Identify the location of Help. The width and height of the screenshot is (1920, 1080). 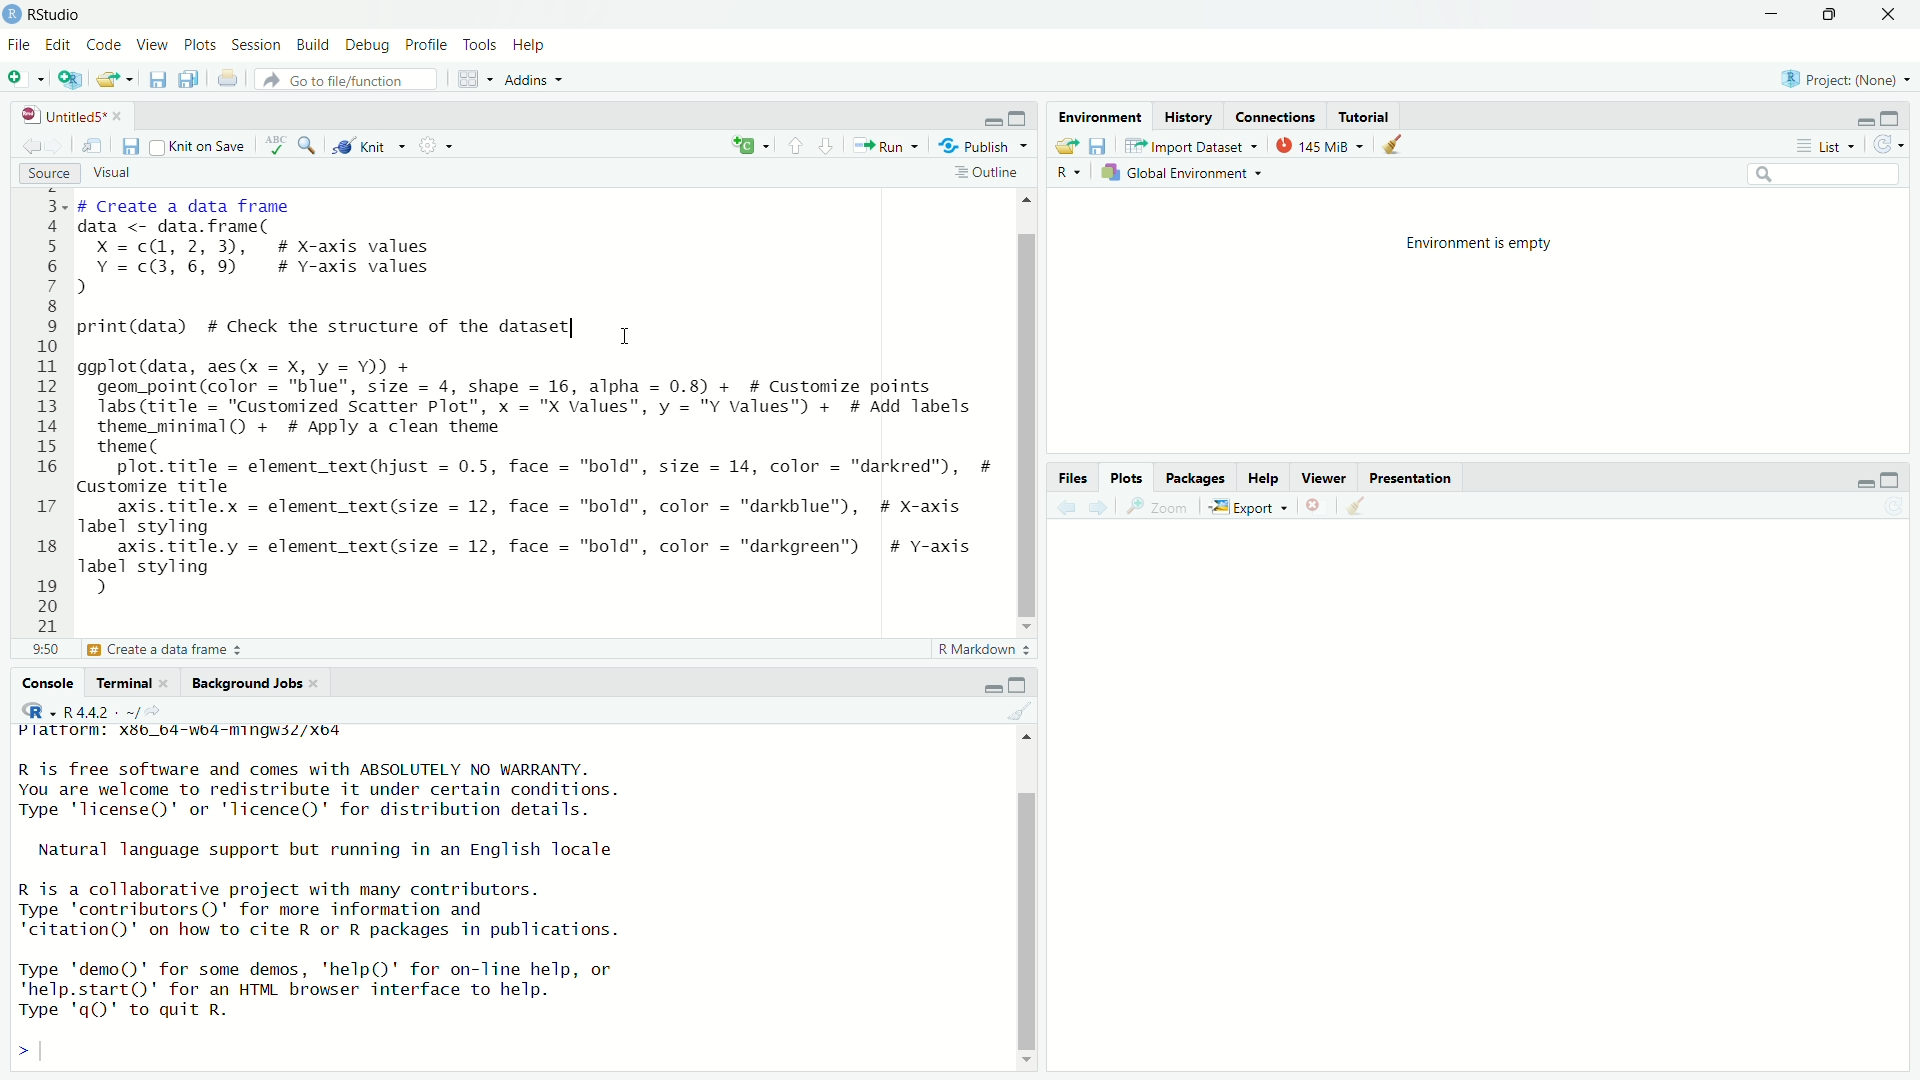
(1260, 481).